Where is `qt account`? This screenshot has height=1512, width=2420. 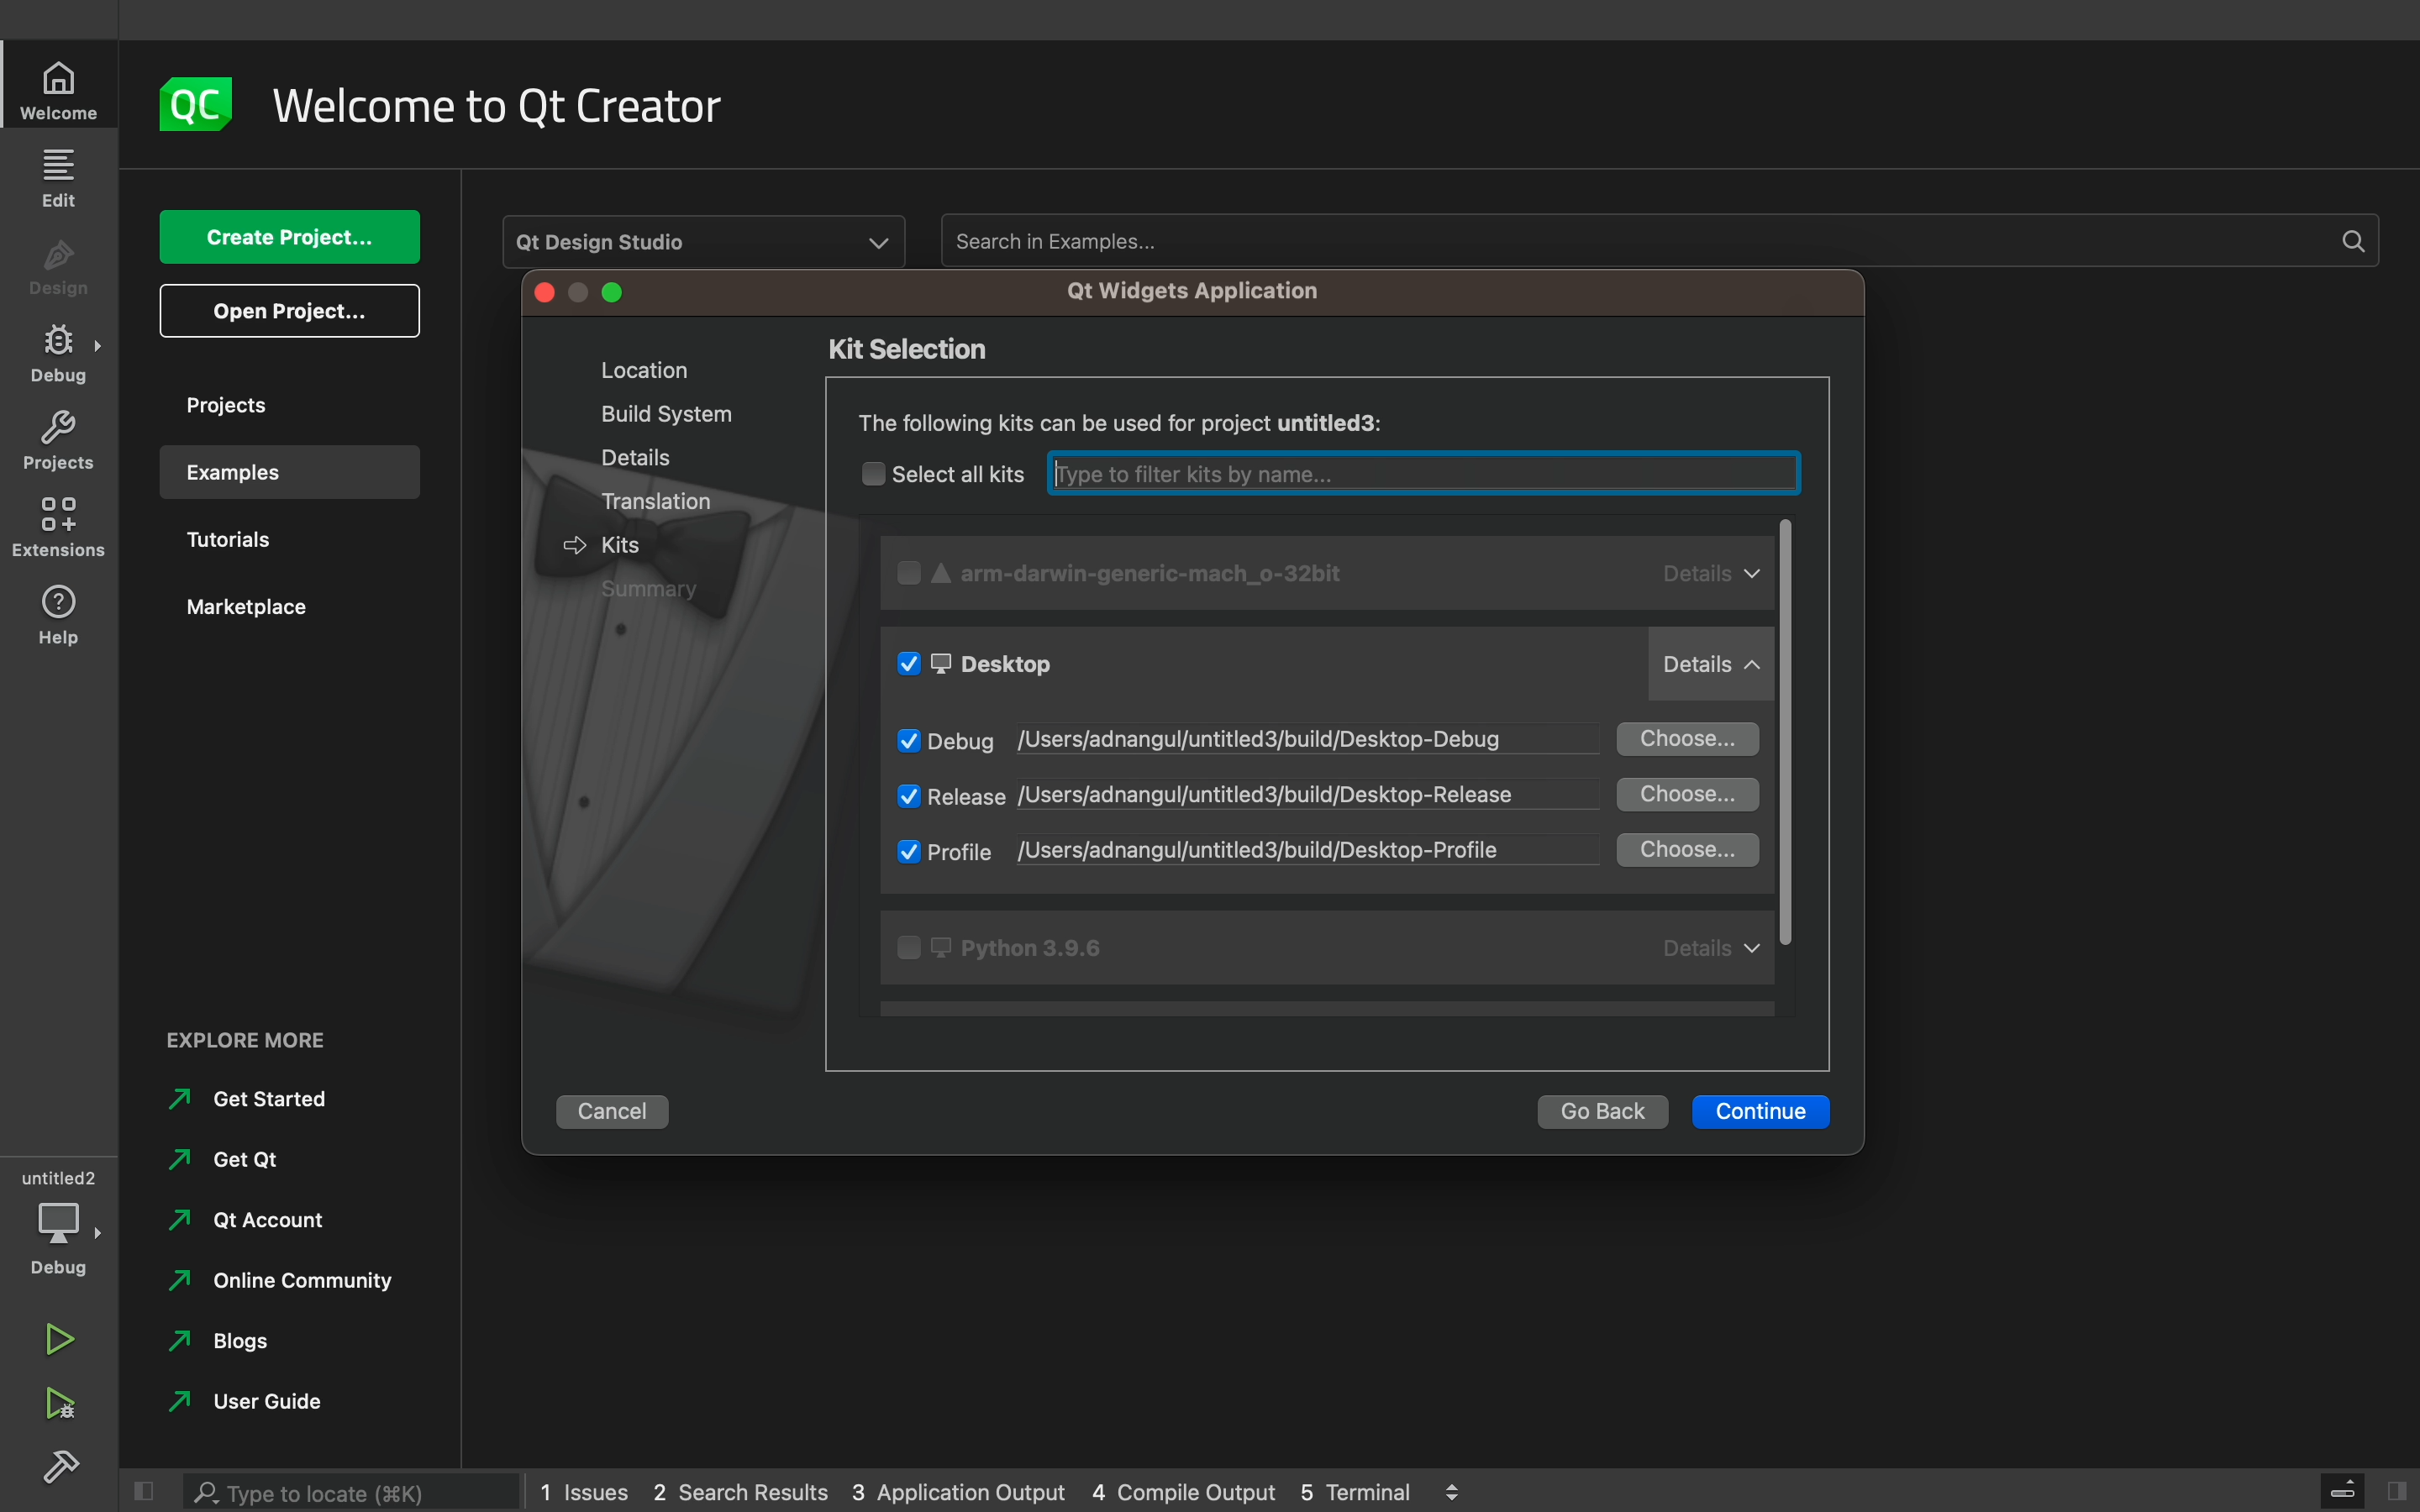 qt account is located at coordinates (241, 1228).